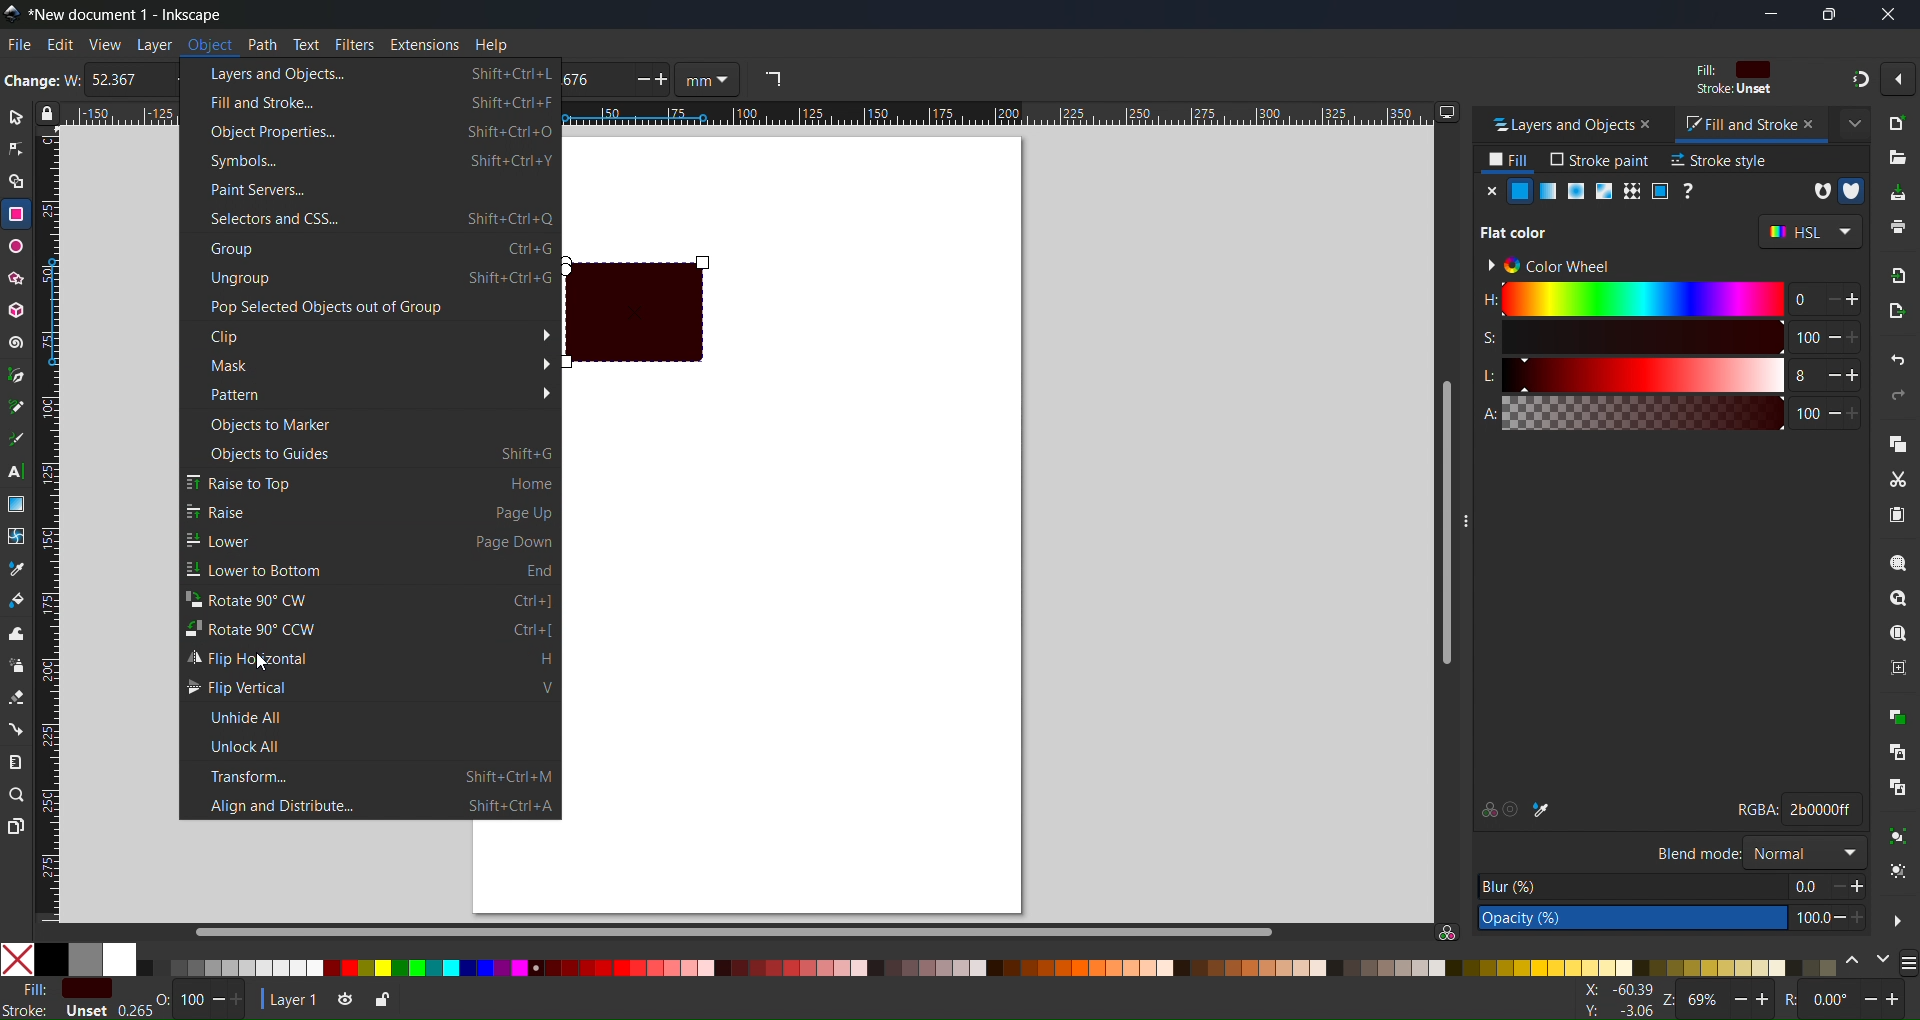 The image size is (1920, 1020). What do you see at coordinates (165, 1000) in the screenshot?
I see `O:` at bounding box center [165, 1000].